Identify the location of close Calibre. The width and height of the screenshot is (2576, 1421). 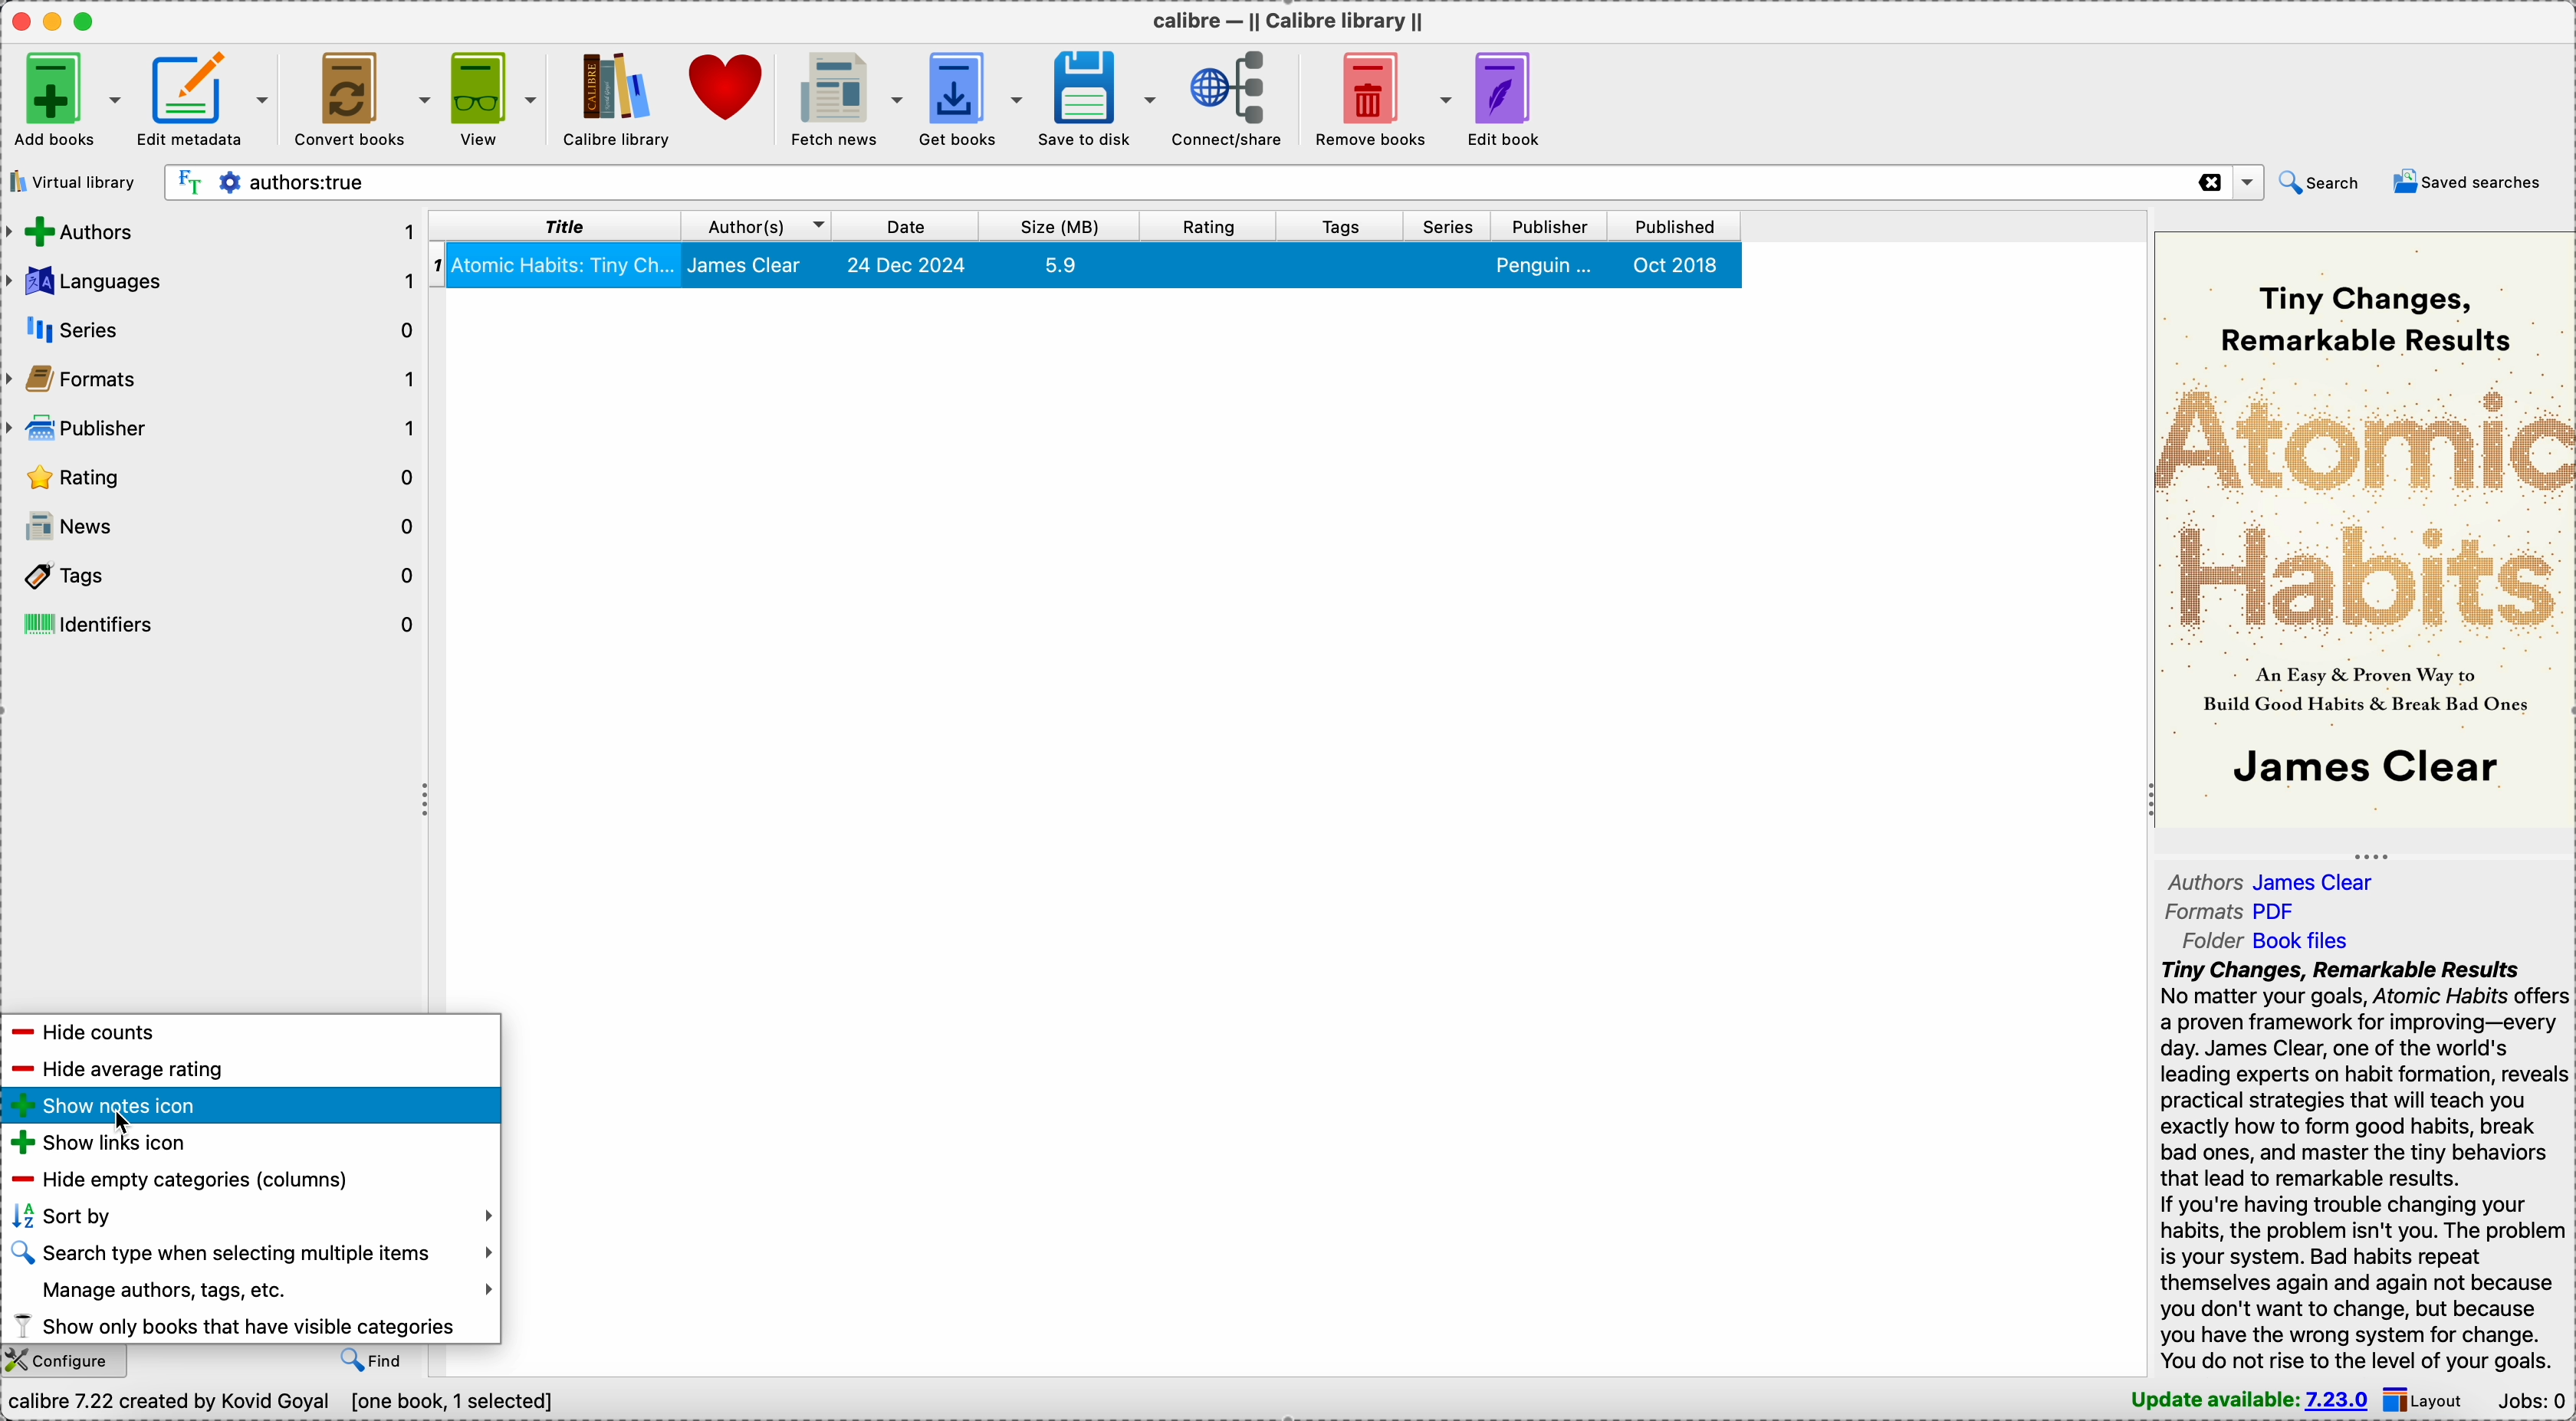
(18, 19).